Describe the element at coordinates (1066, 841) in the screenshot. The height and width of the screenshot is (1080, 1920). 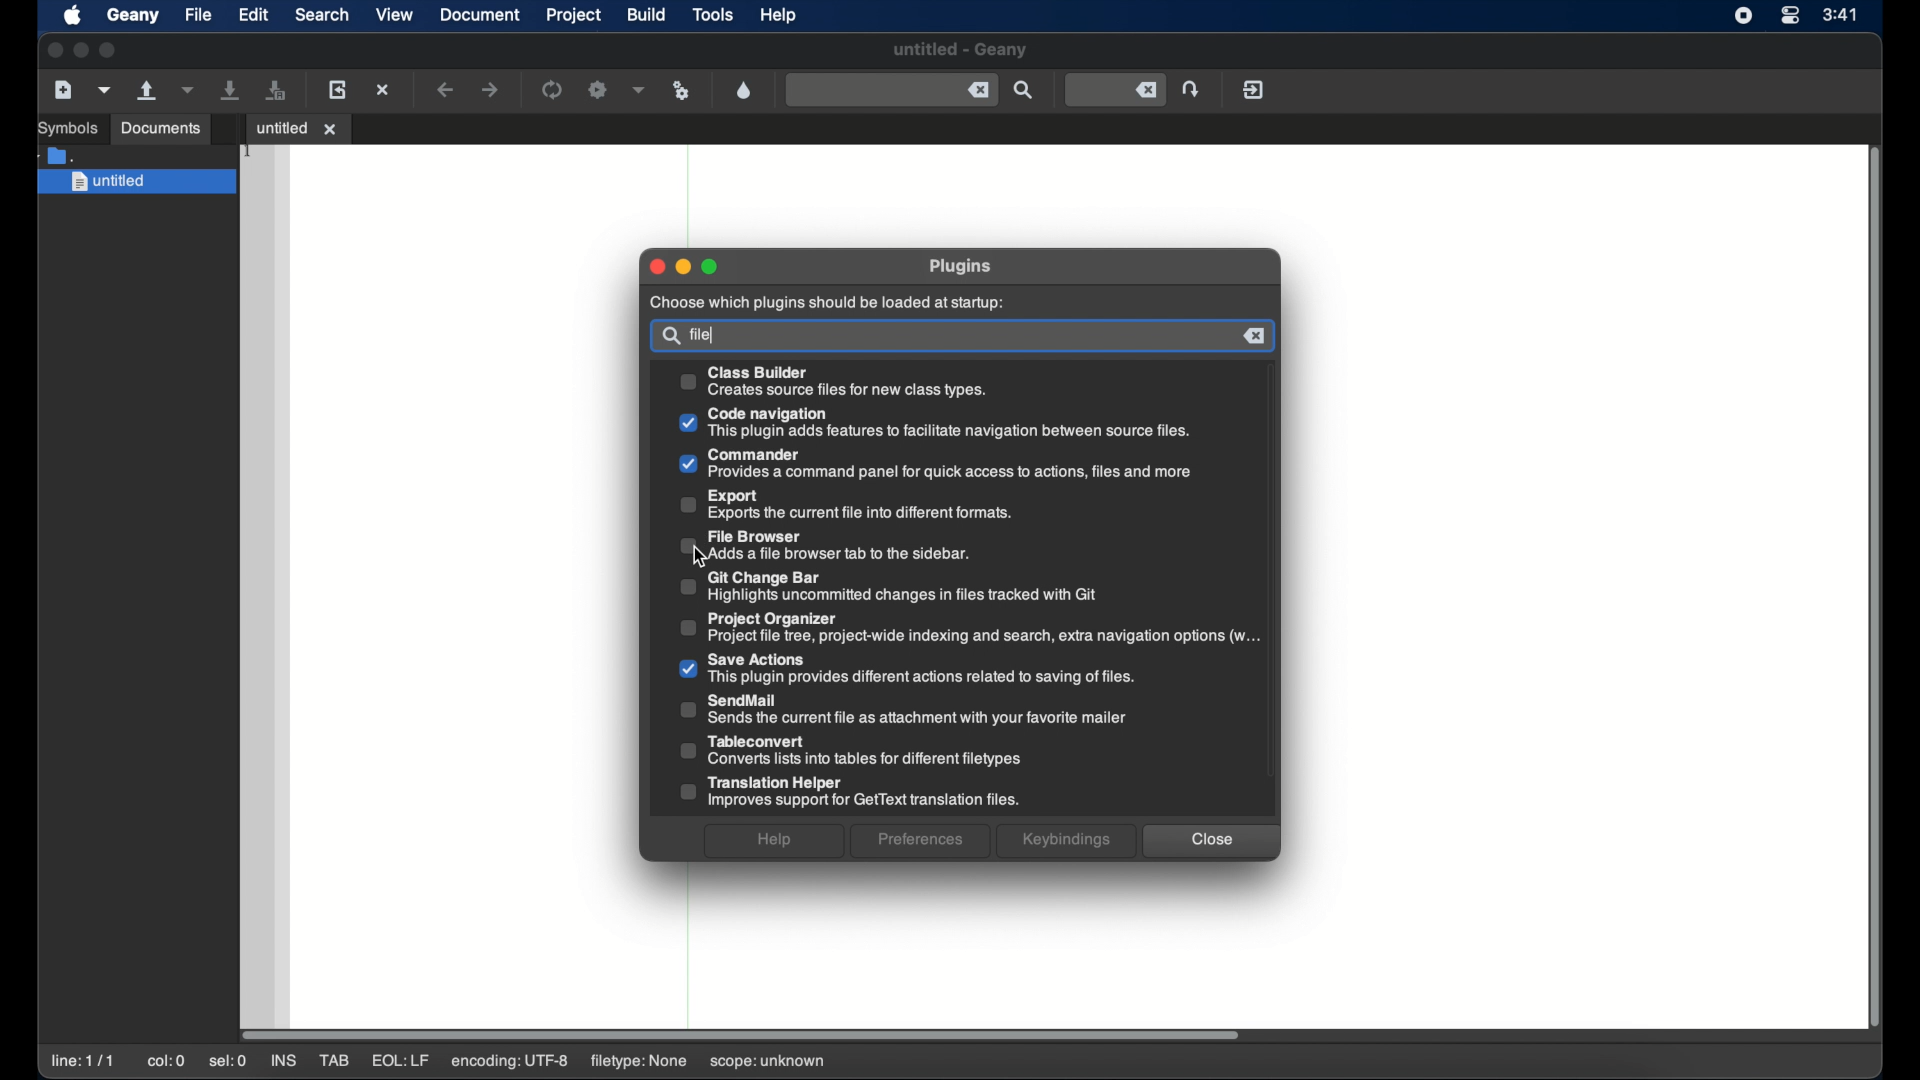
I see `` at that location.